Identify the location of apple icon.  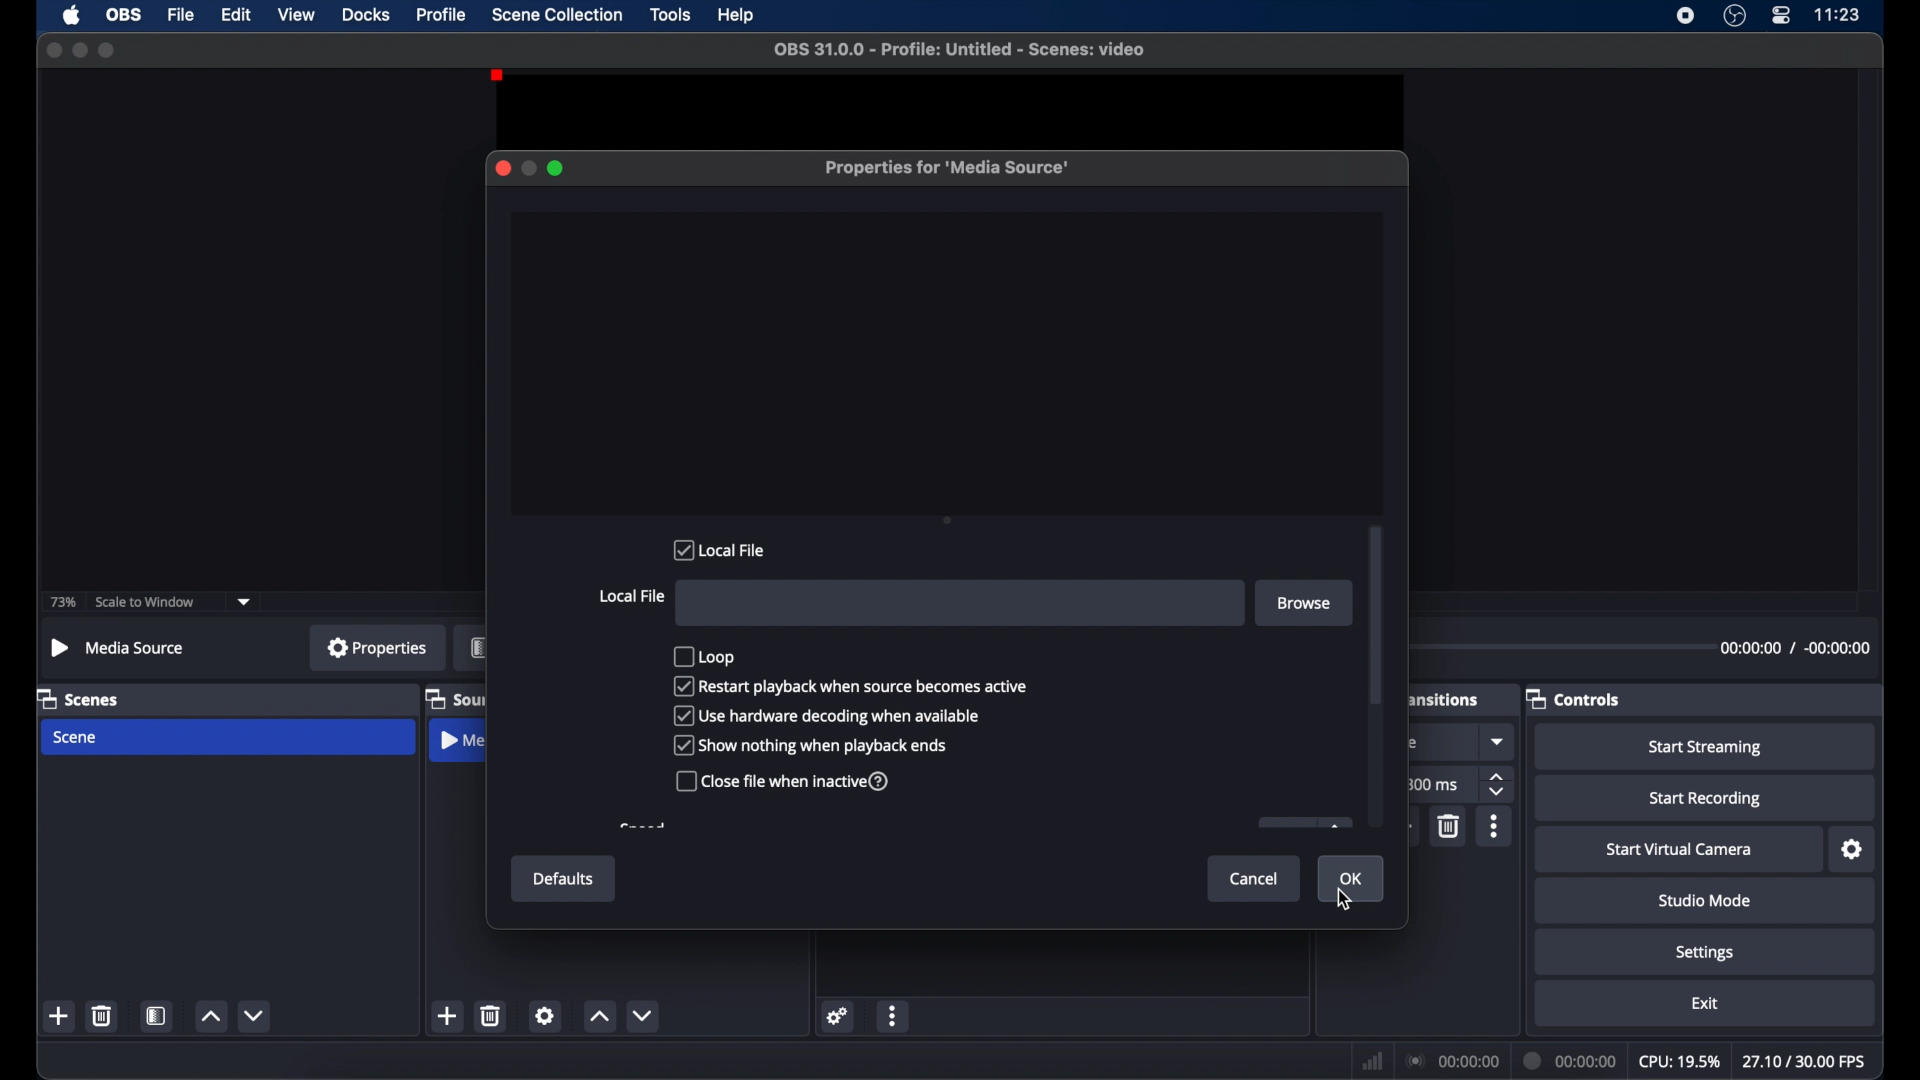
(72, 16).